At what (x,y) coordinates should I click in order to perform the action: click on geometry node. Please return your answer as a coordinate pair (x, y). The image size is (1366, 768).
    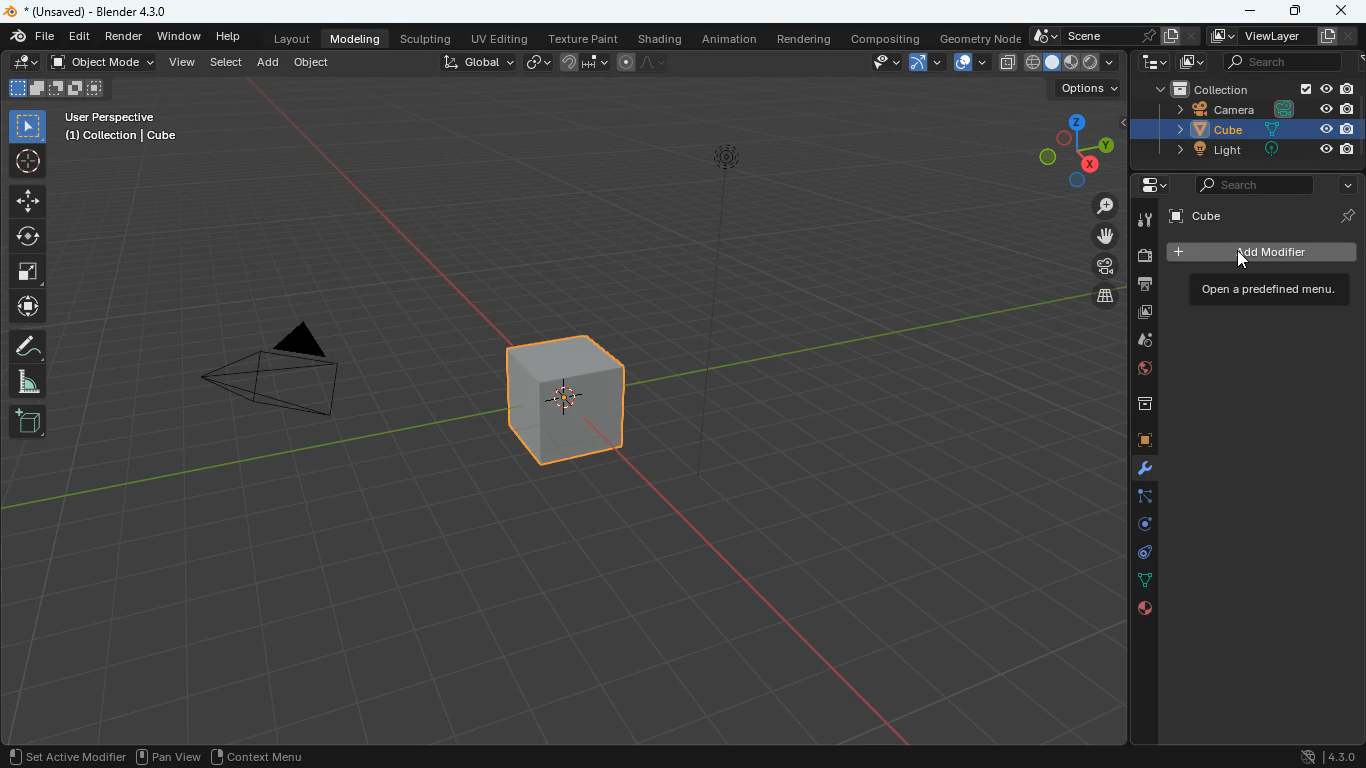
    Looking at the image, I should click on (974, 37).